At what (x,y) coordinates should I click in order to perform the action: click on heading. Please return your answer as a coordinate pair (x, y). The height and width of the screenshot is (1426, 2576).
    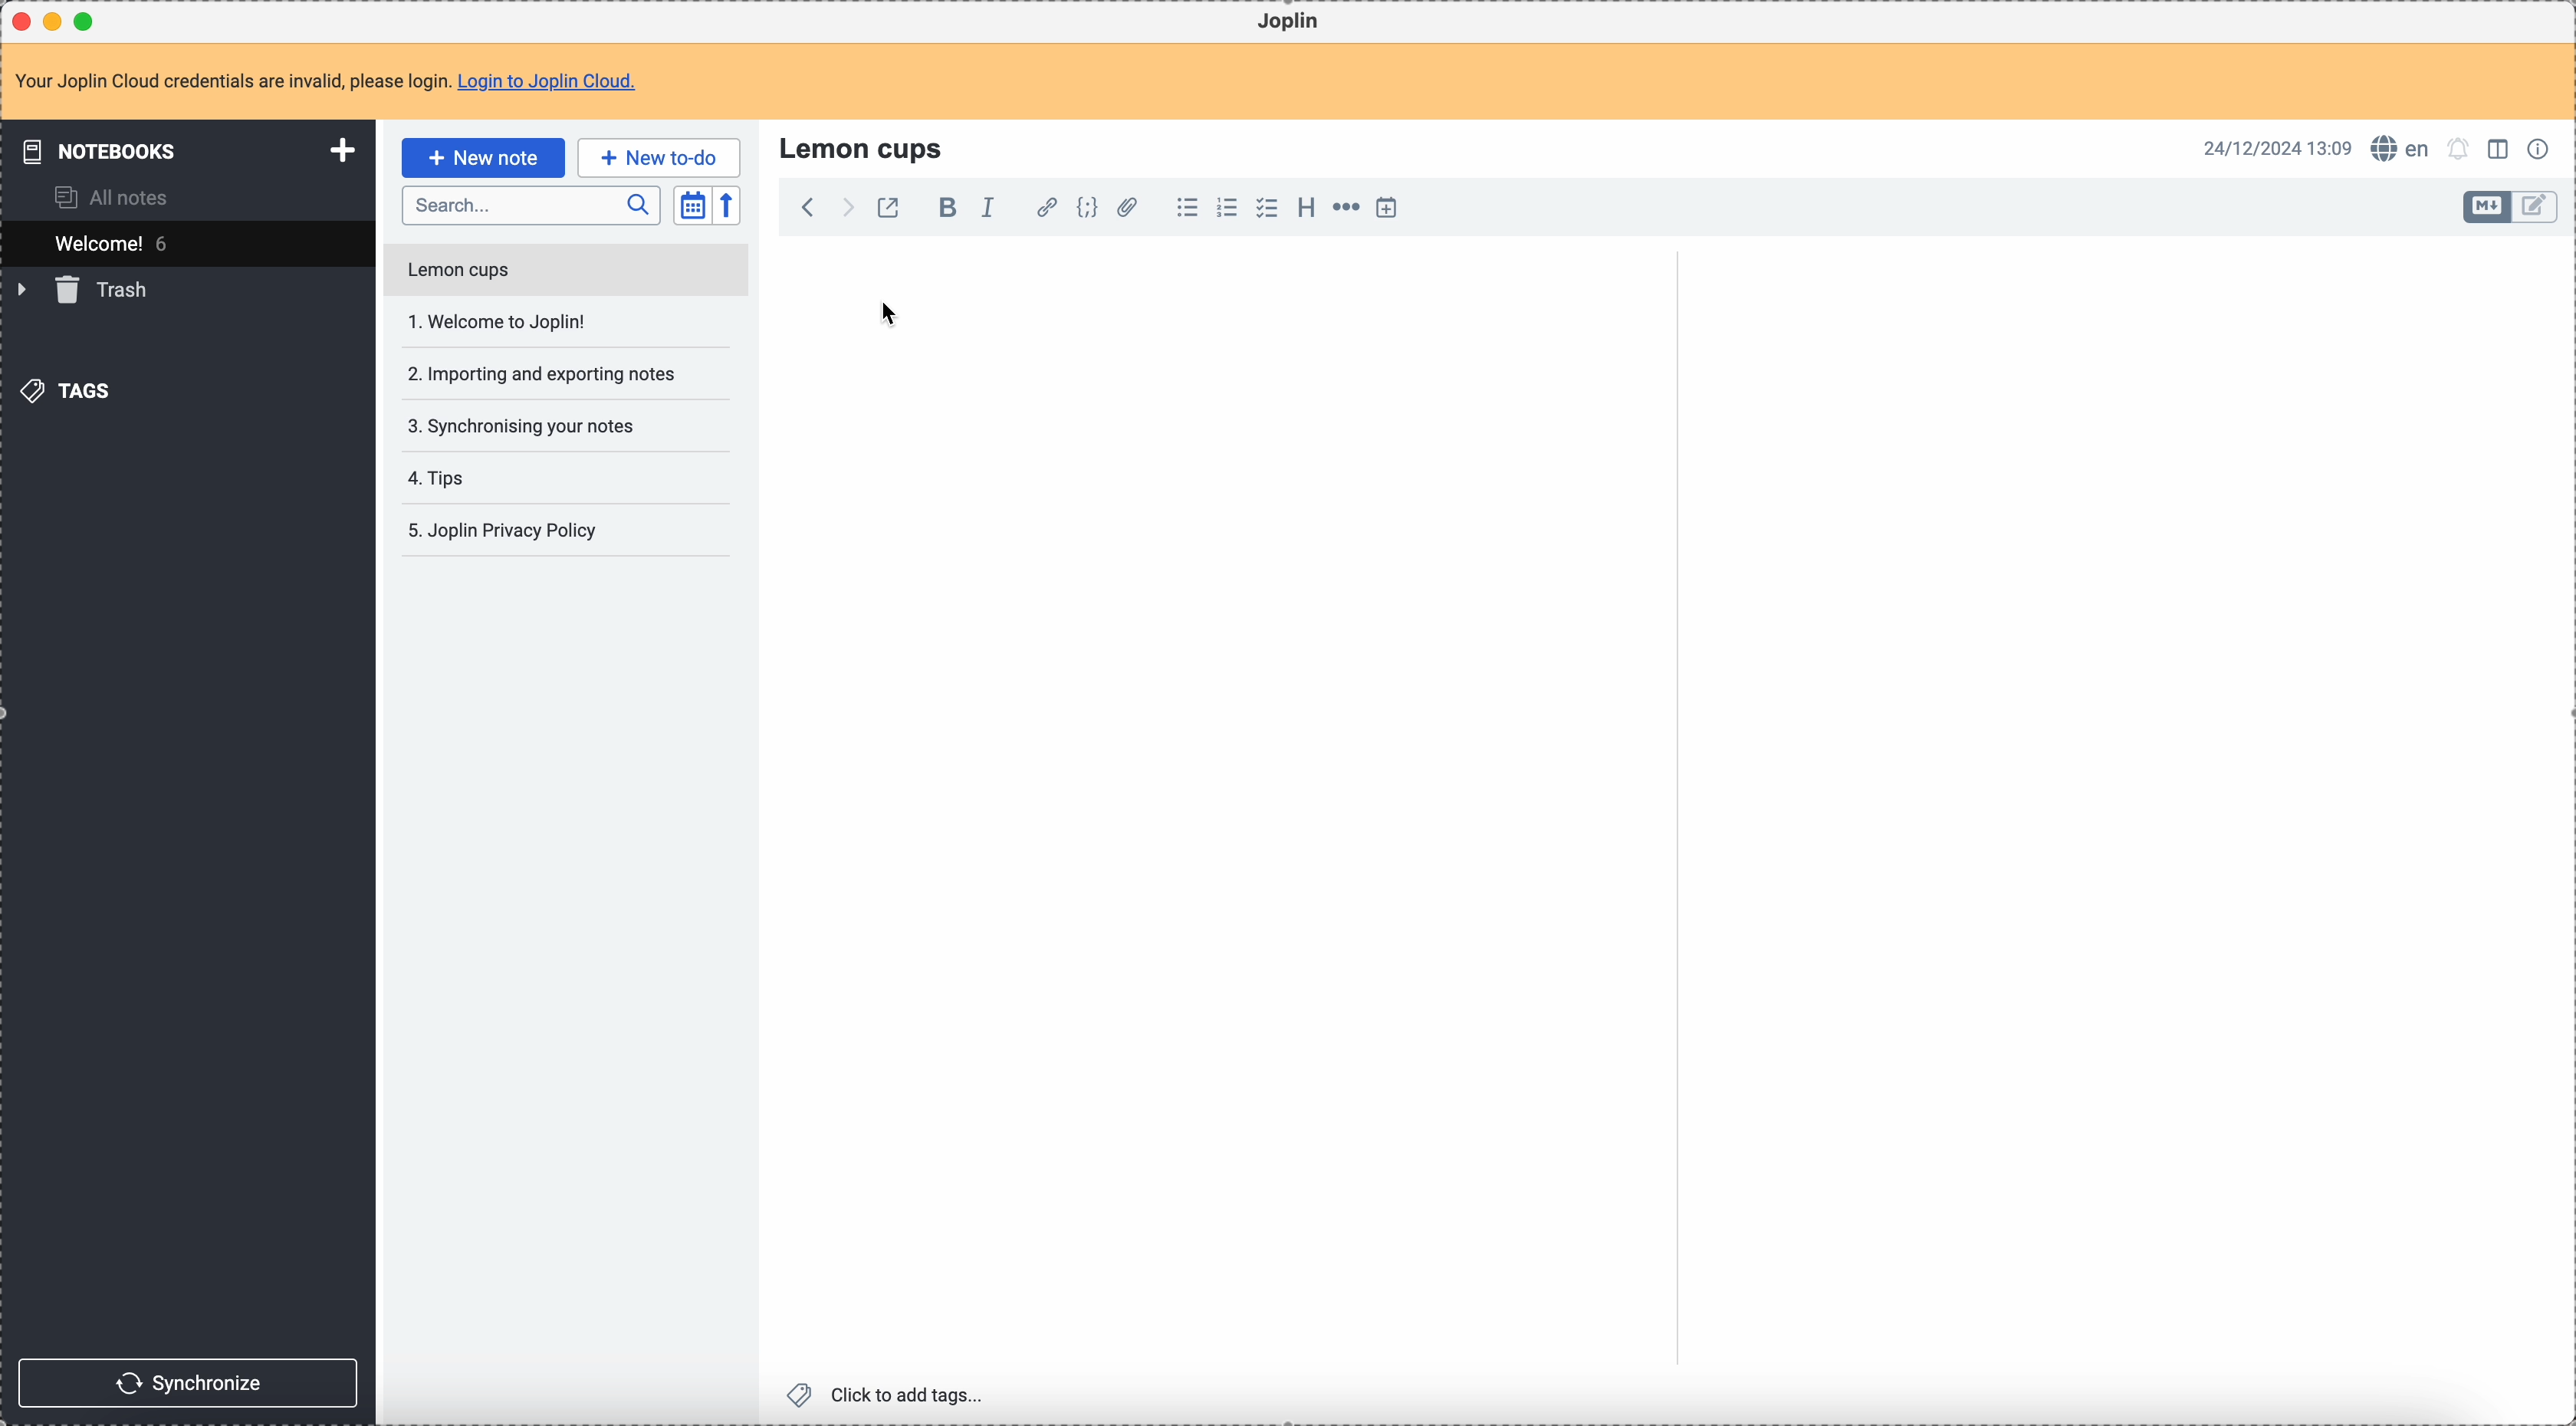
    Looking at the image, I should click on (1306, 206).